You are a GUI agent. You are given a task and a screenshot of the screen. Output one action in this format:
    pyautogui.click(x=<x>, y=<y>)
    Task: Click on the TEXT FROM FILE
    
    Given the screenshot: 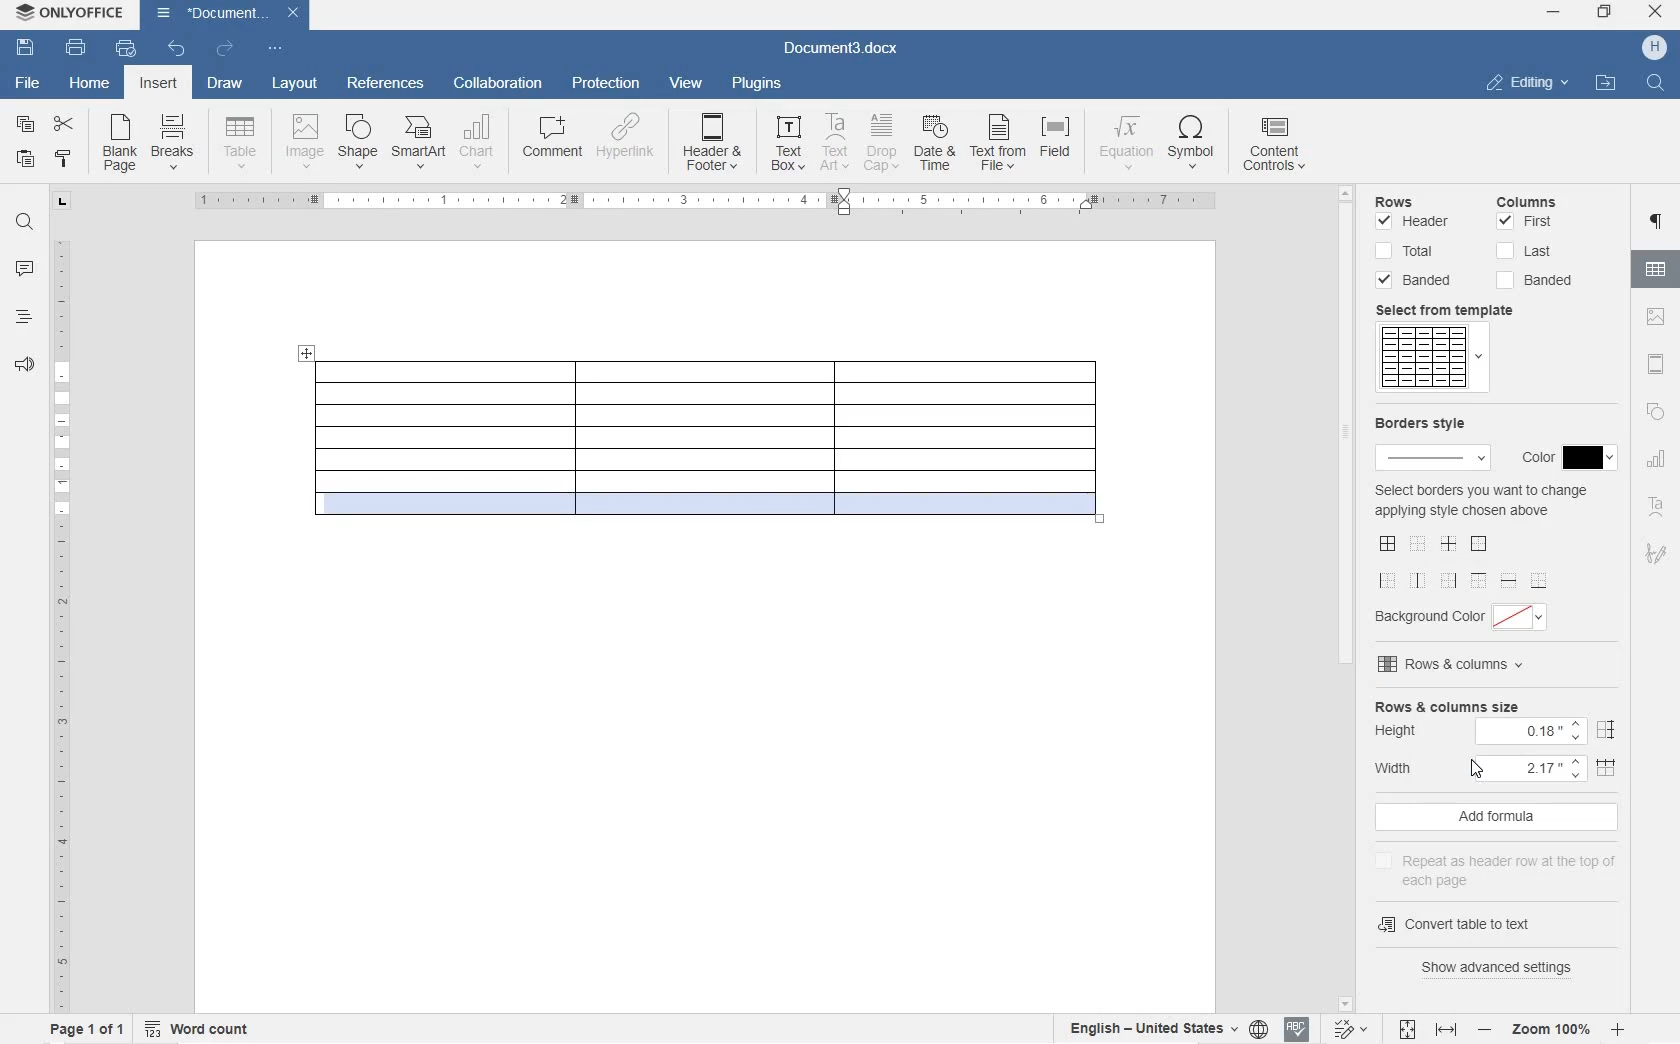 What is the action you would take?
    pyautogui.click(x=997, y=145)
    